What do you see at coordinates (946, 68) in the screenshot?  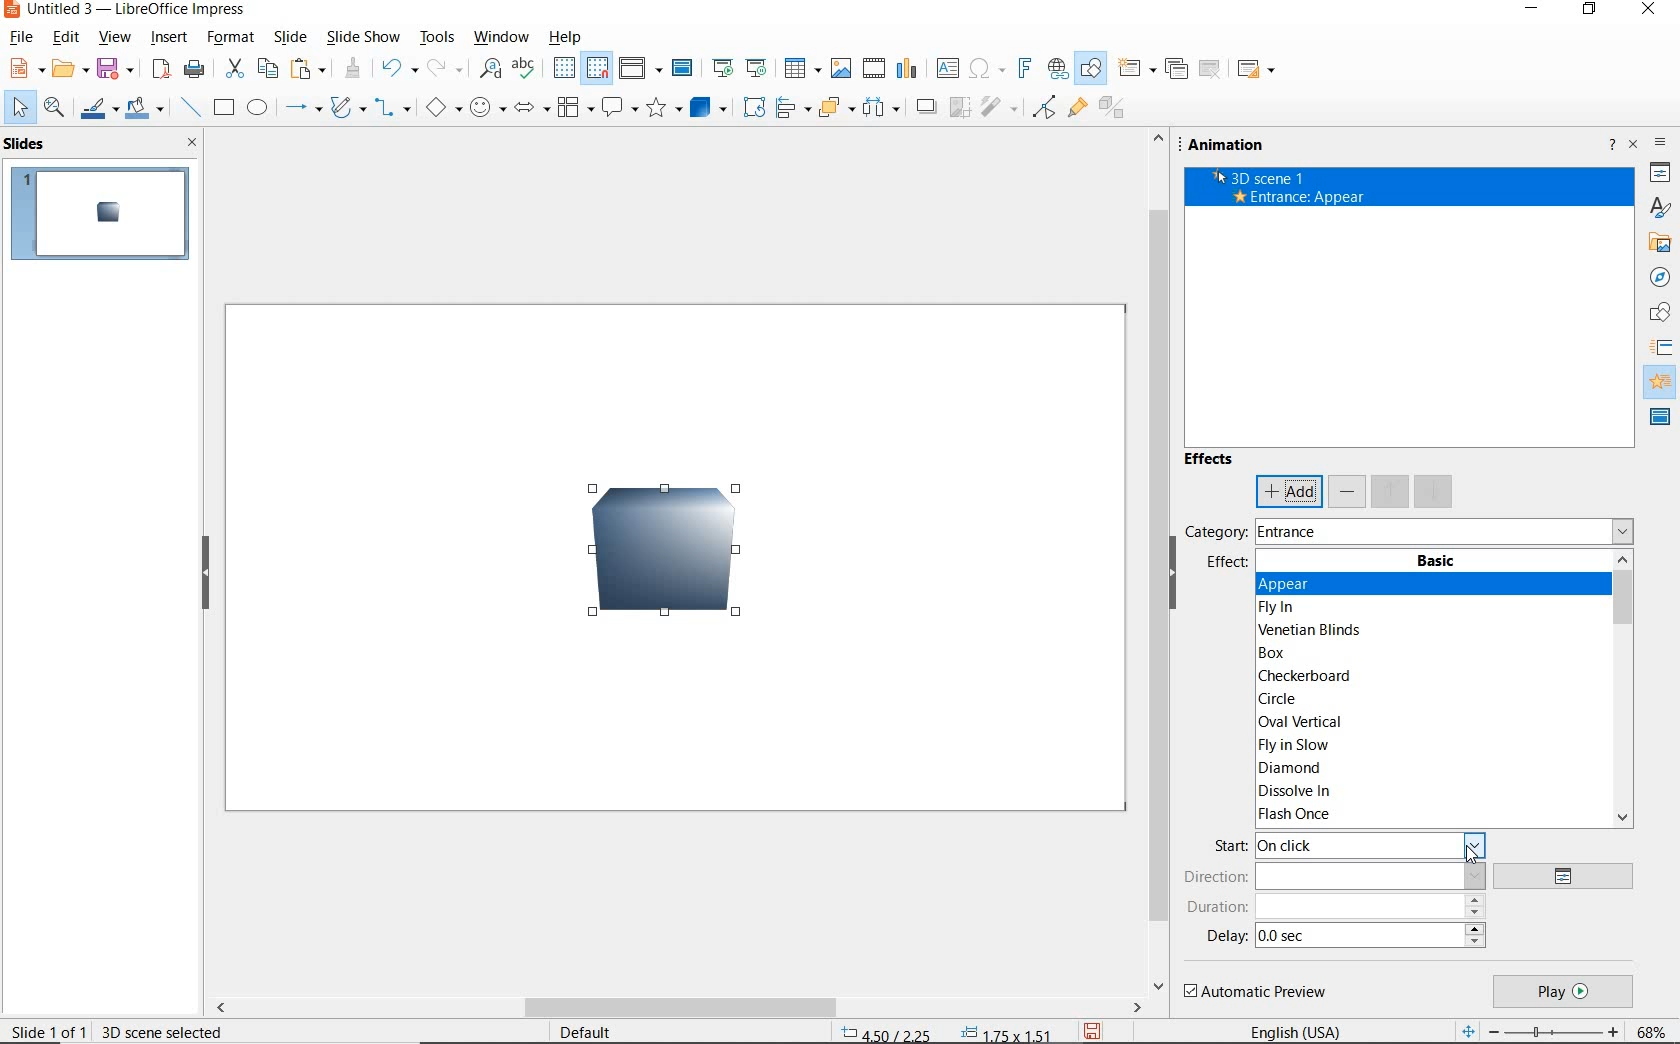 I see `insert text box` at bounding box center [946, 68].